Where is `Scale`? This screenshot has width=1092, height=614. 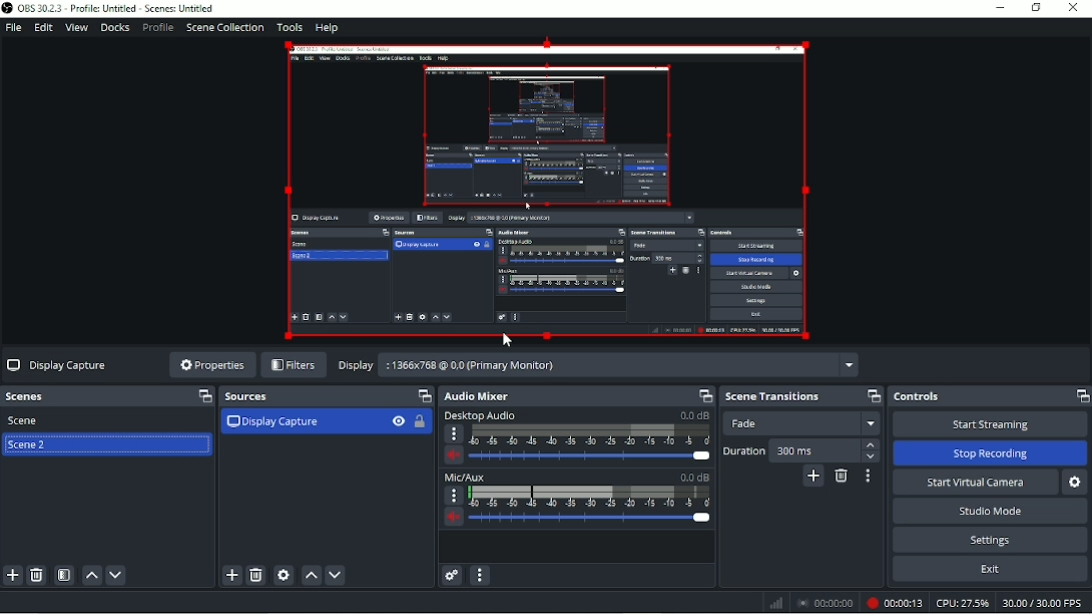
Scale is located at coordinates (591, 434).